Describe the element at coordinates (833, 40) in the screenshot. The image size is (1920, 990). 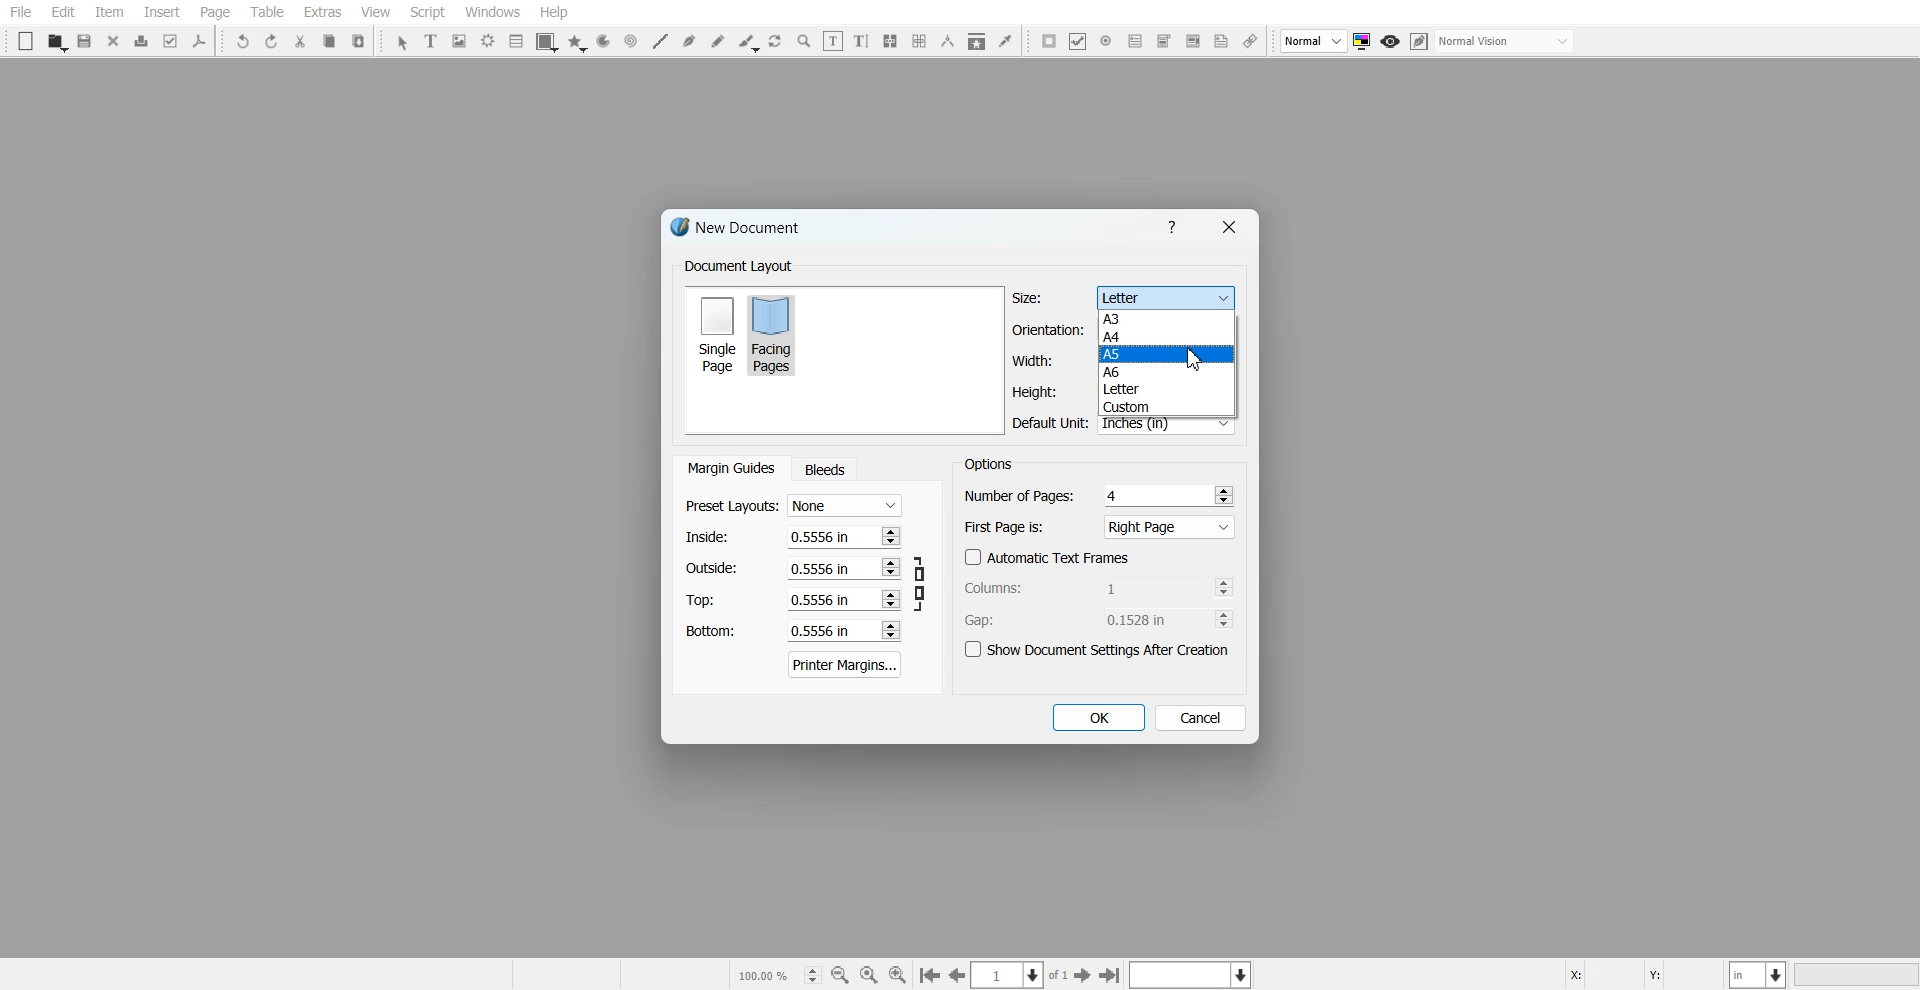
I see `Edit contents of frame` at that location.